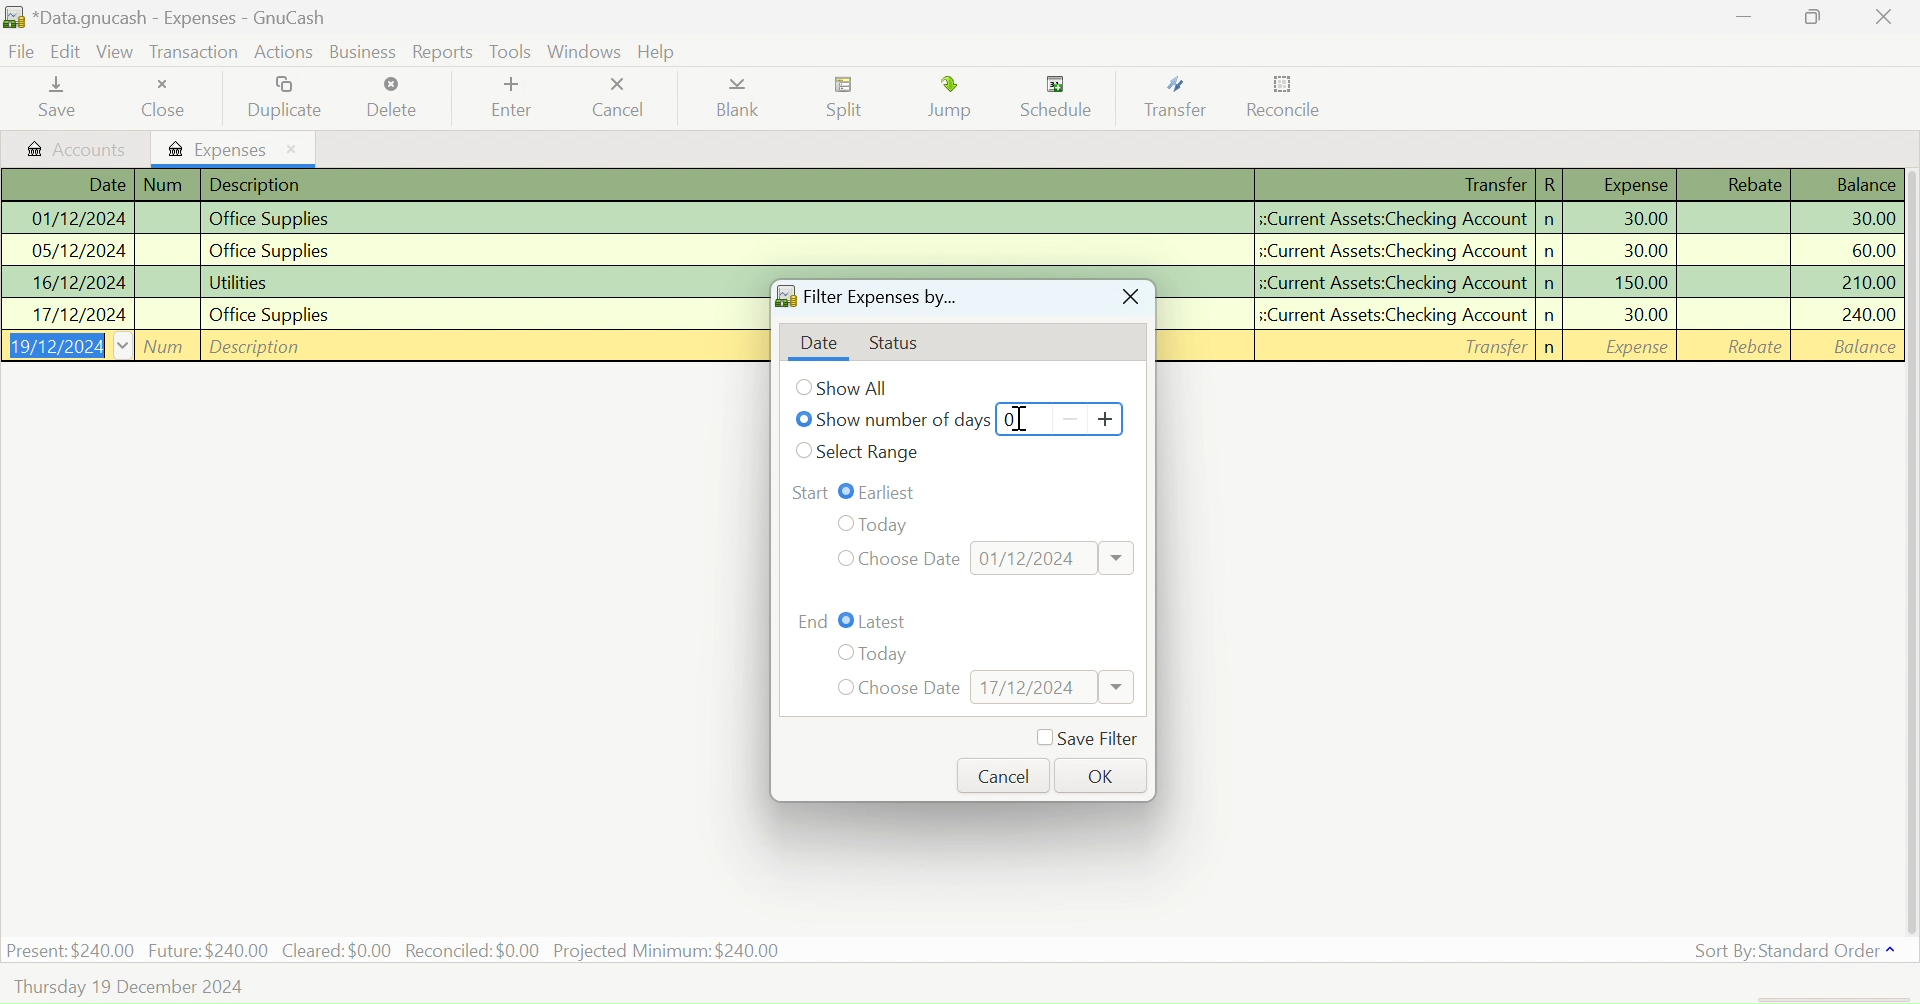 The height and width of the screenshot is (1004, 1920). Describe the element at coordinates (660, 52) in the screenshot. I see `Help` at that location.